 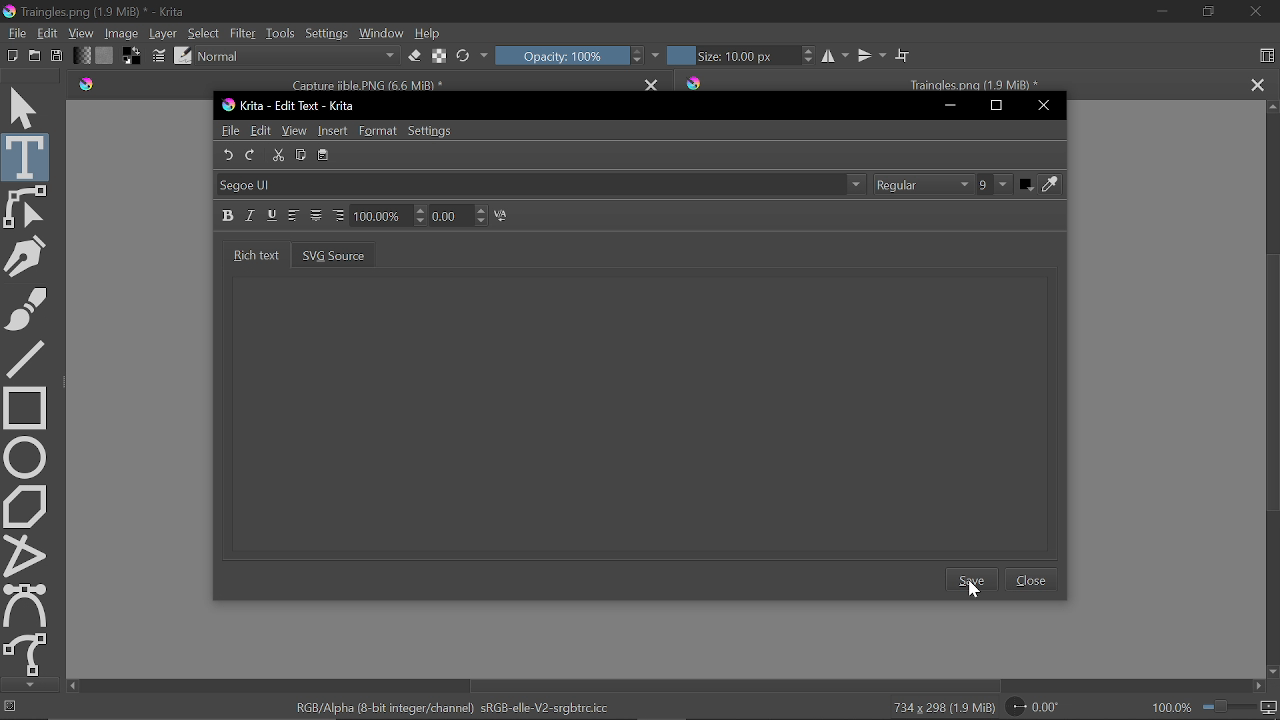 What do you see at coordinates (994, 106) in the screenshot?
I see `Maximize` at bounding box center [994, 106].